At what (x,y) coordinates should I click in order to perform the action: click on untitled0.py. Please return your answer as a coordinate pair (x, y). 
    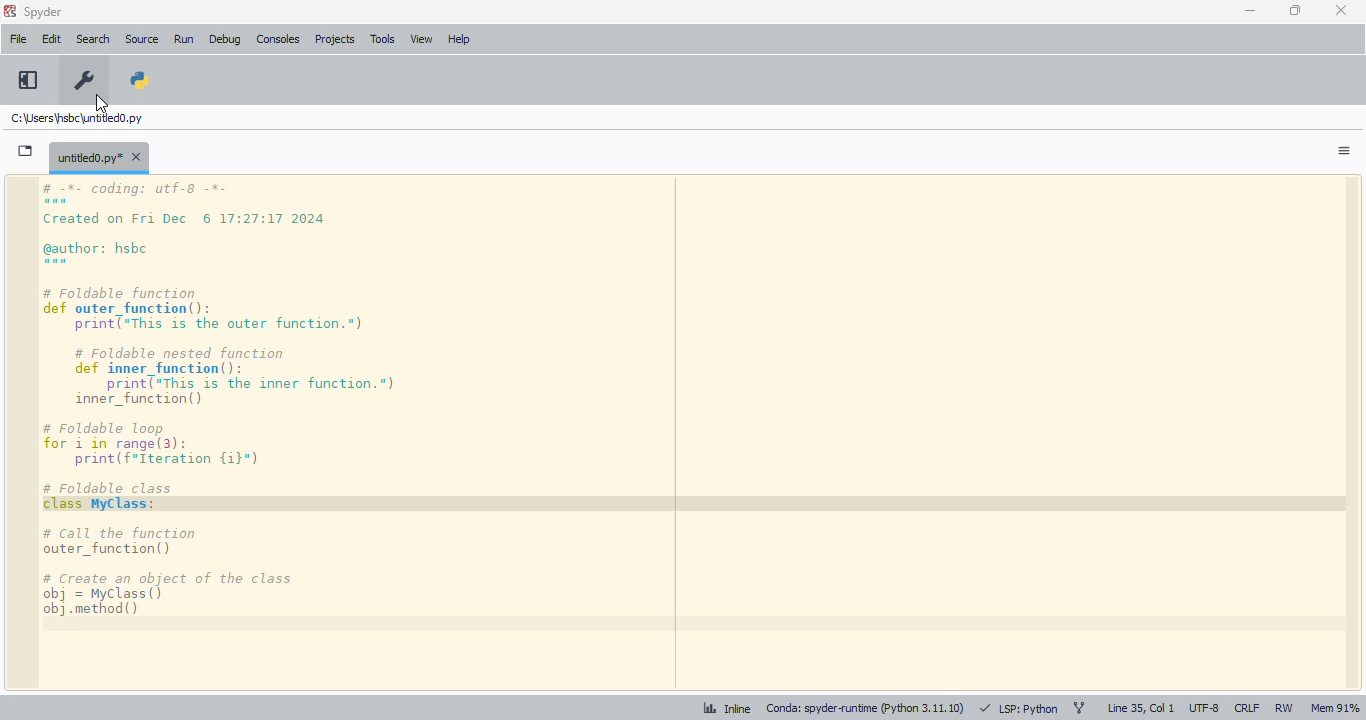
    Looking at the image, I should click on (99, 156).